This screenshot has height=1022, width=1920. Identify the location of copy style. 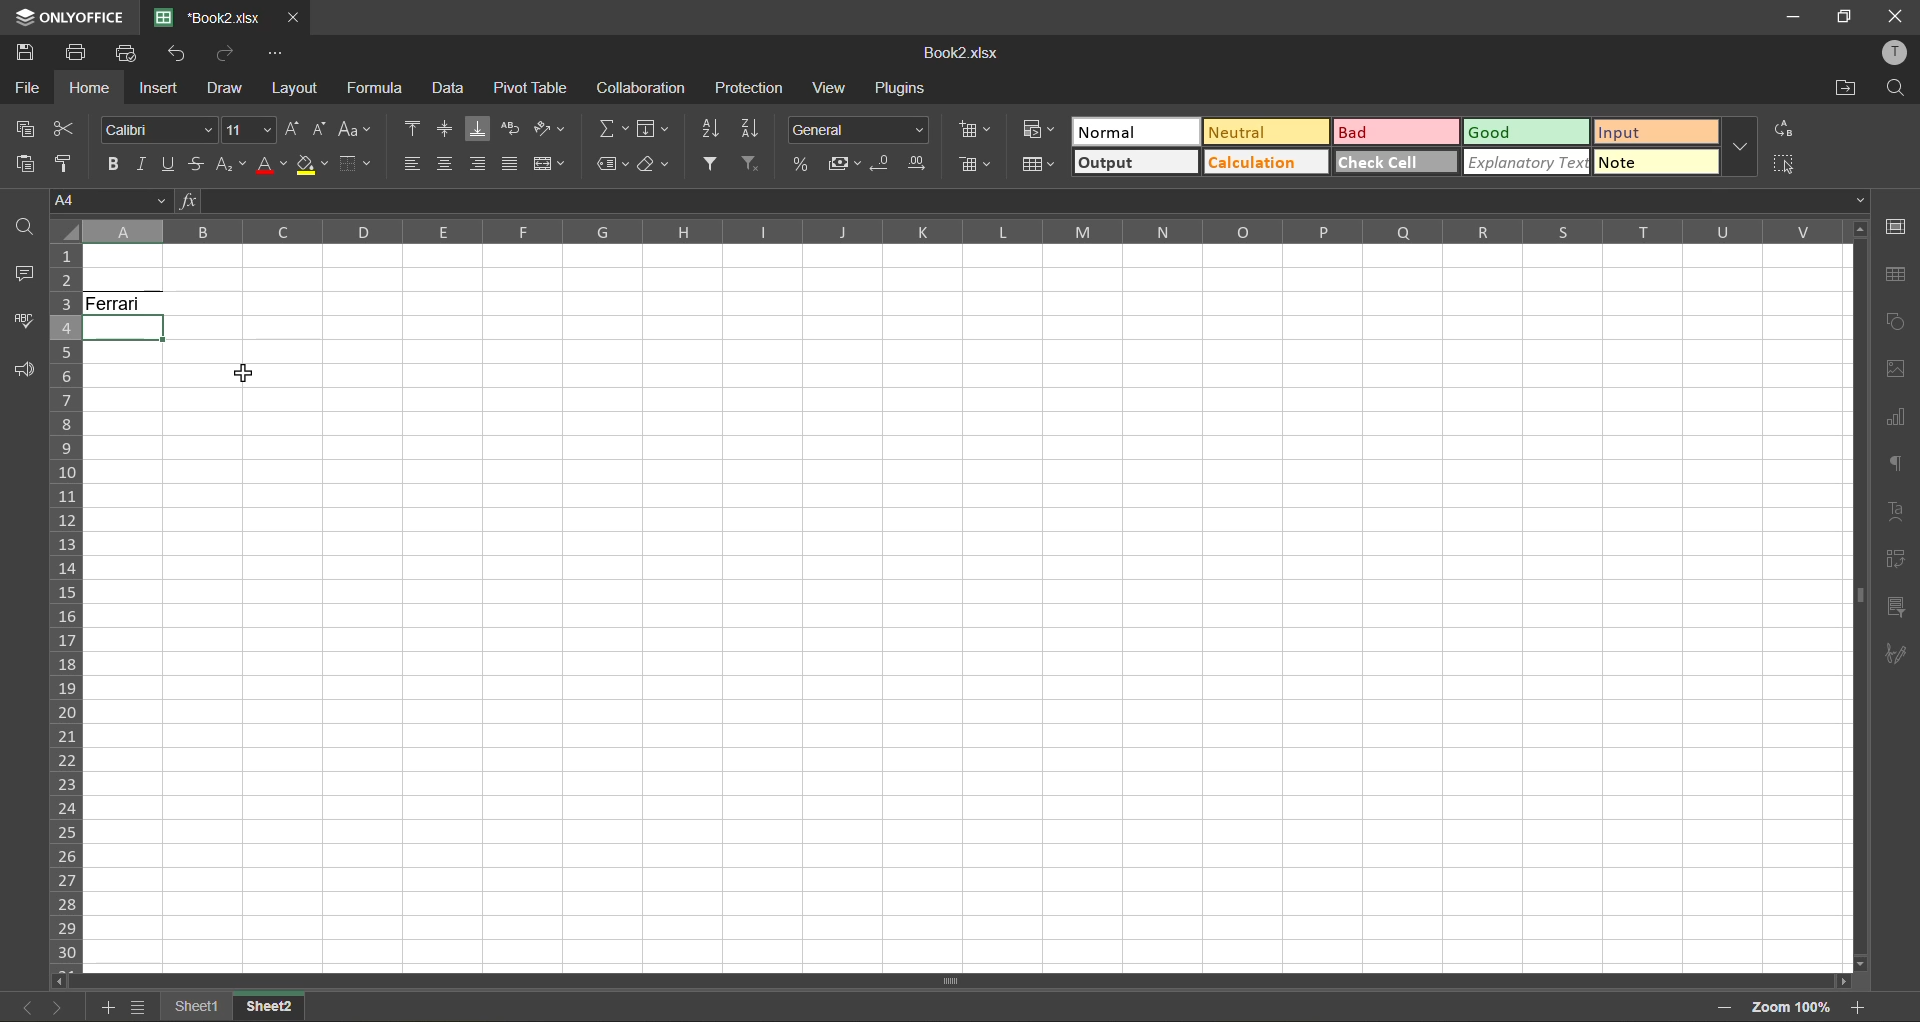
(67, 165).